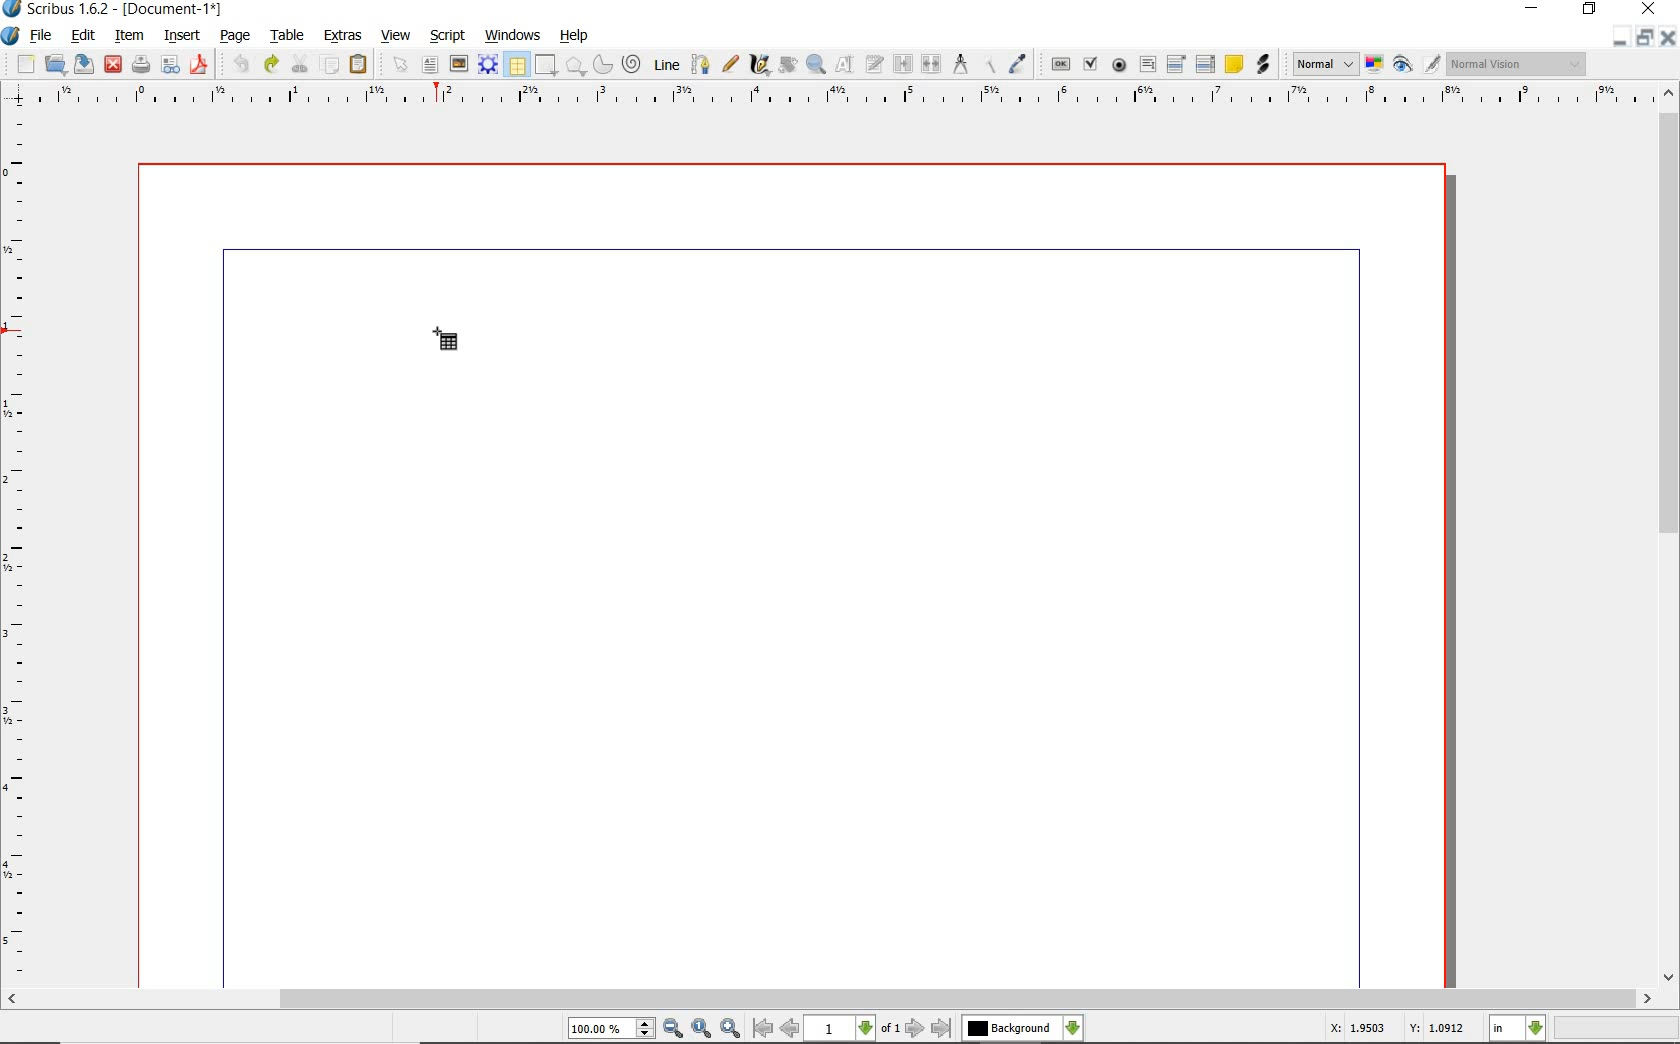 The height and width of the screenshot is (1044, 1680). Describe the element at coordinates (1643, 39) in the screenshot. I see `restore` at that location.